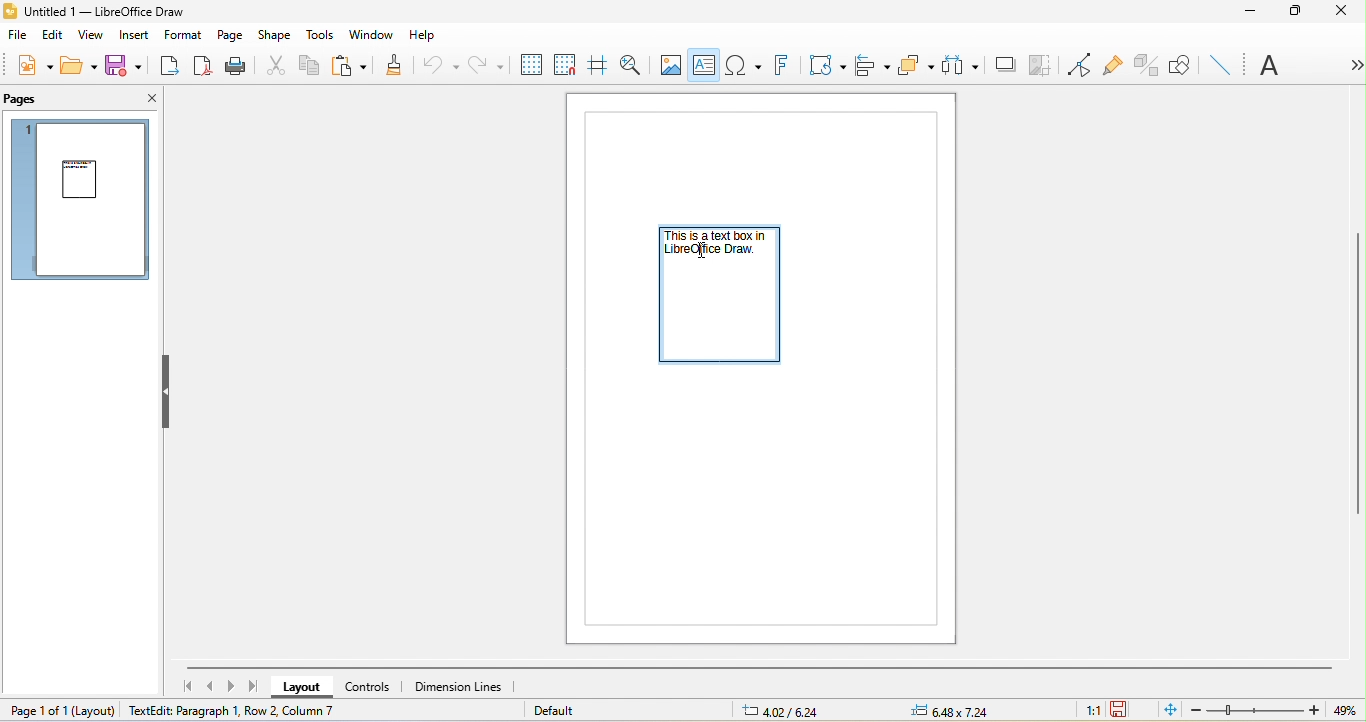 The height and width of the screenshot is (722, 1366). What do you see at coordinates (168, 392) in the screenshot?
I see `hide` at bounding box center [168, 392].